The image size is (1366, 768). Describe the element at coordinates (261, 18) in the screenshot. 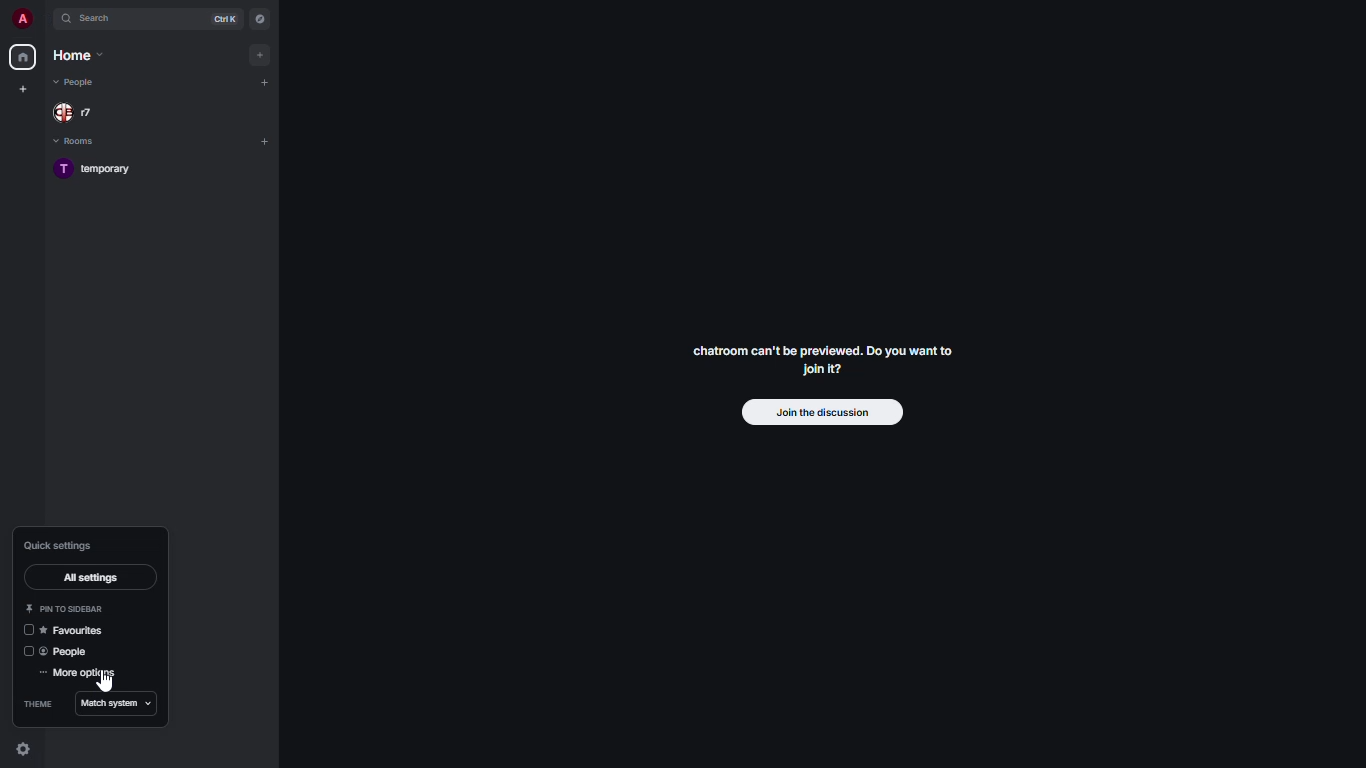

I see `navigator` at that location.